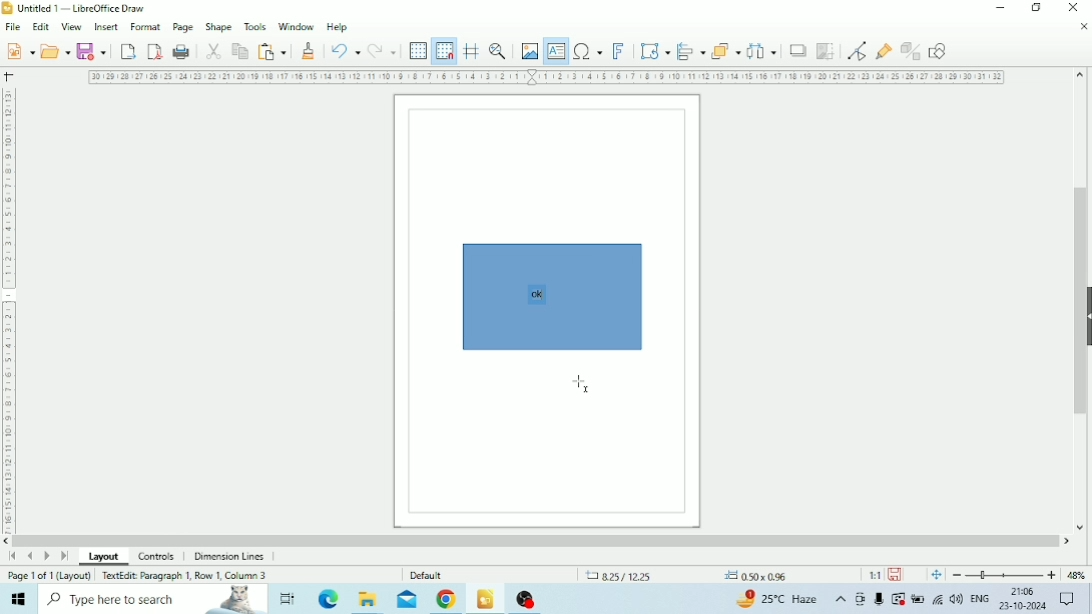  Describe the element at coordinates (92, 52) in the screenshot. I see `Save` at that location.